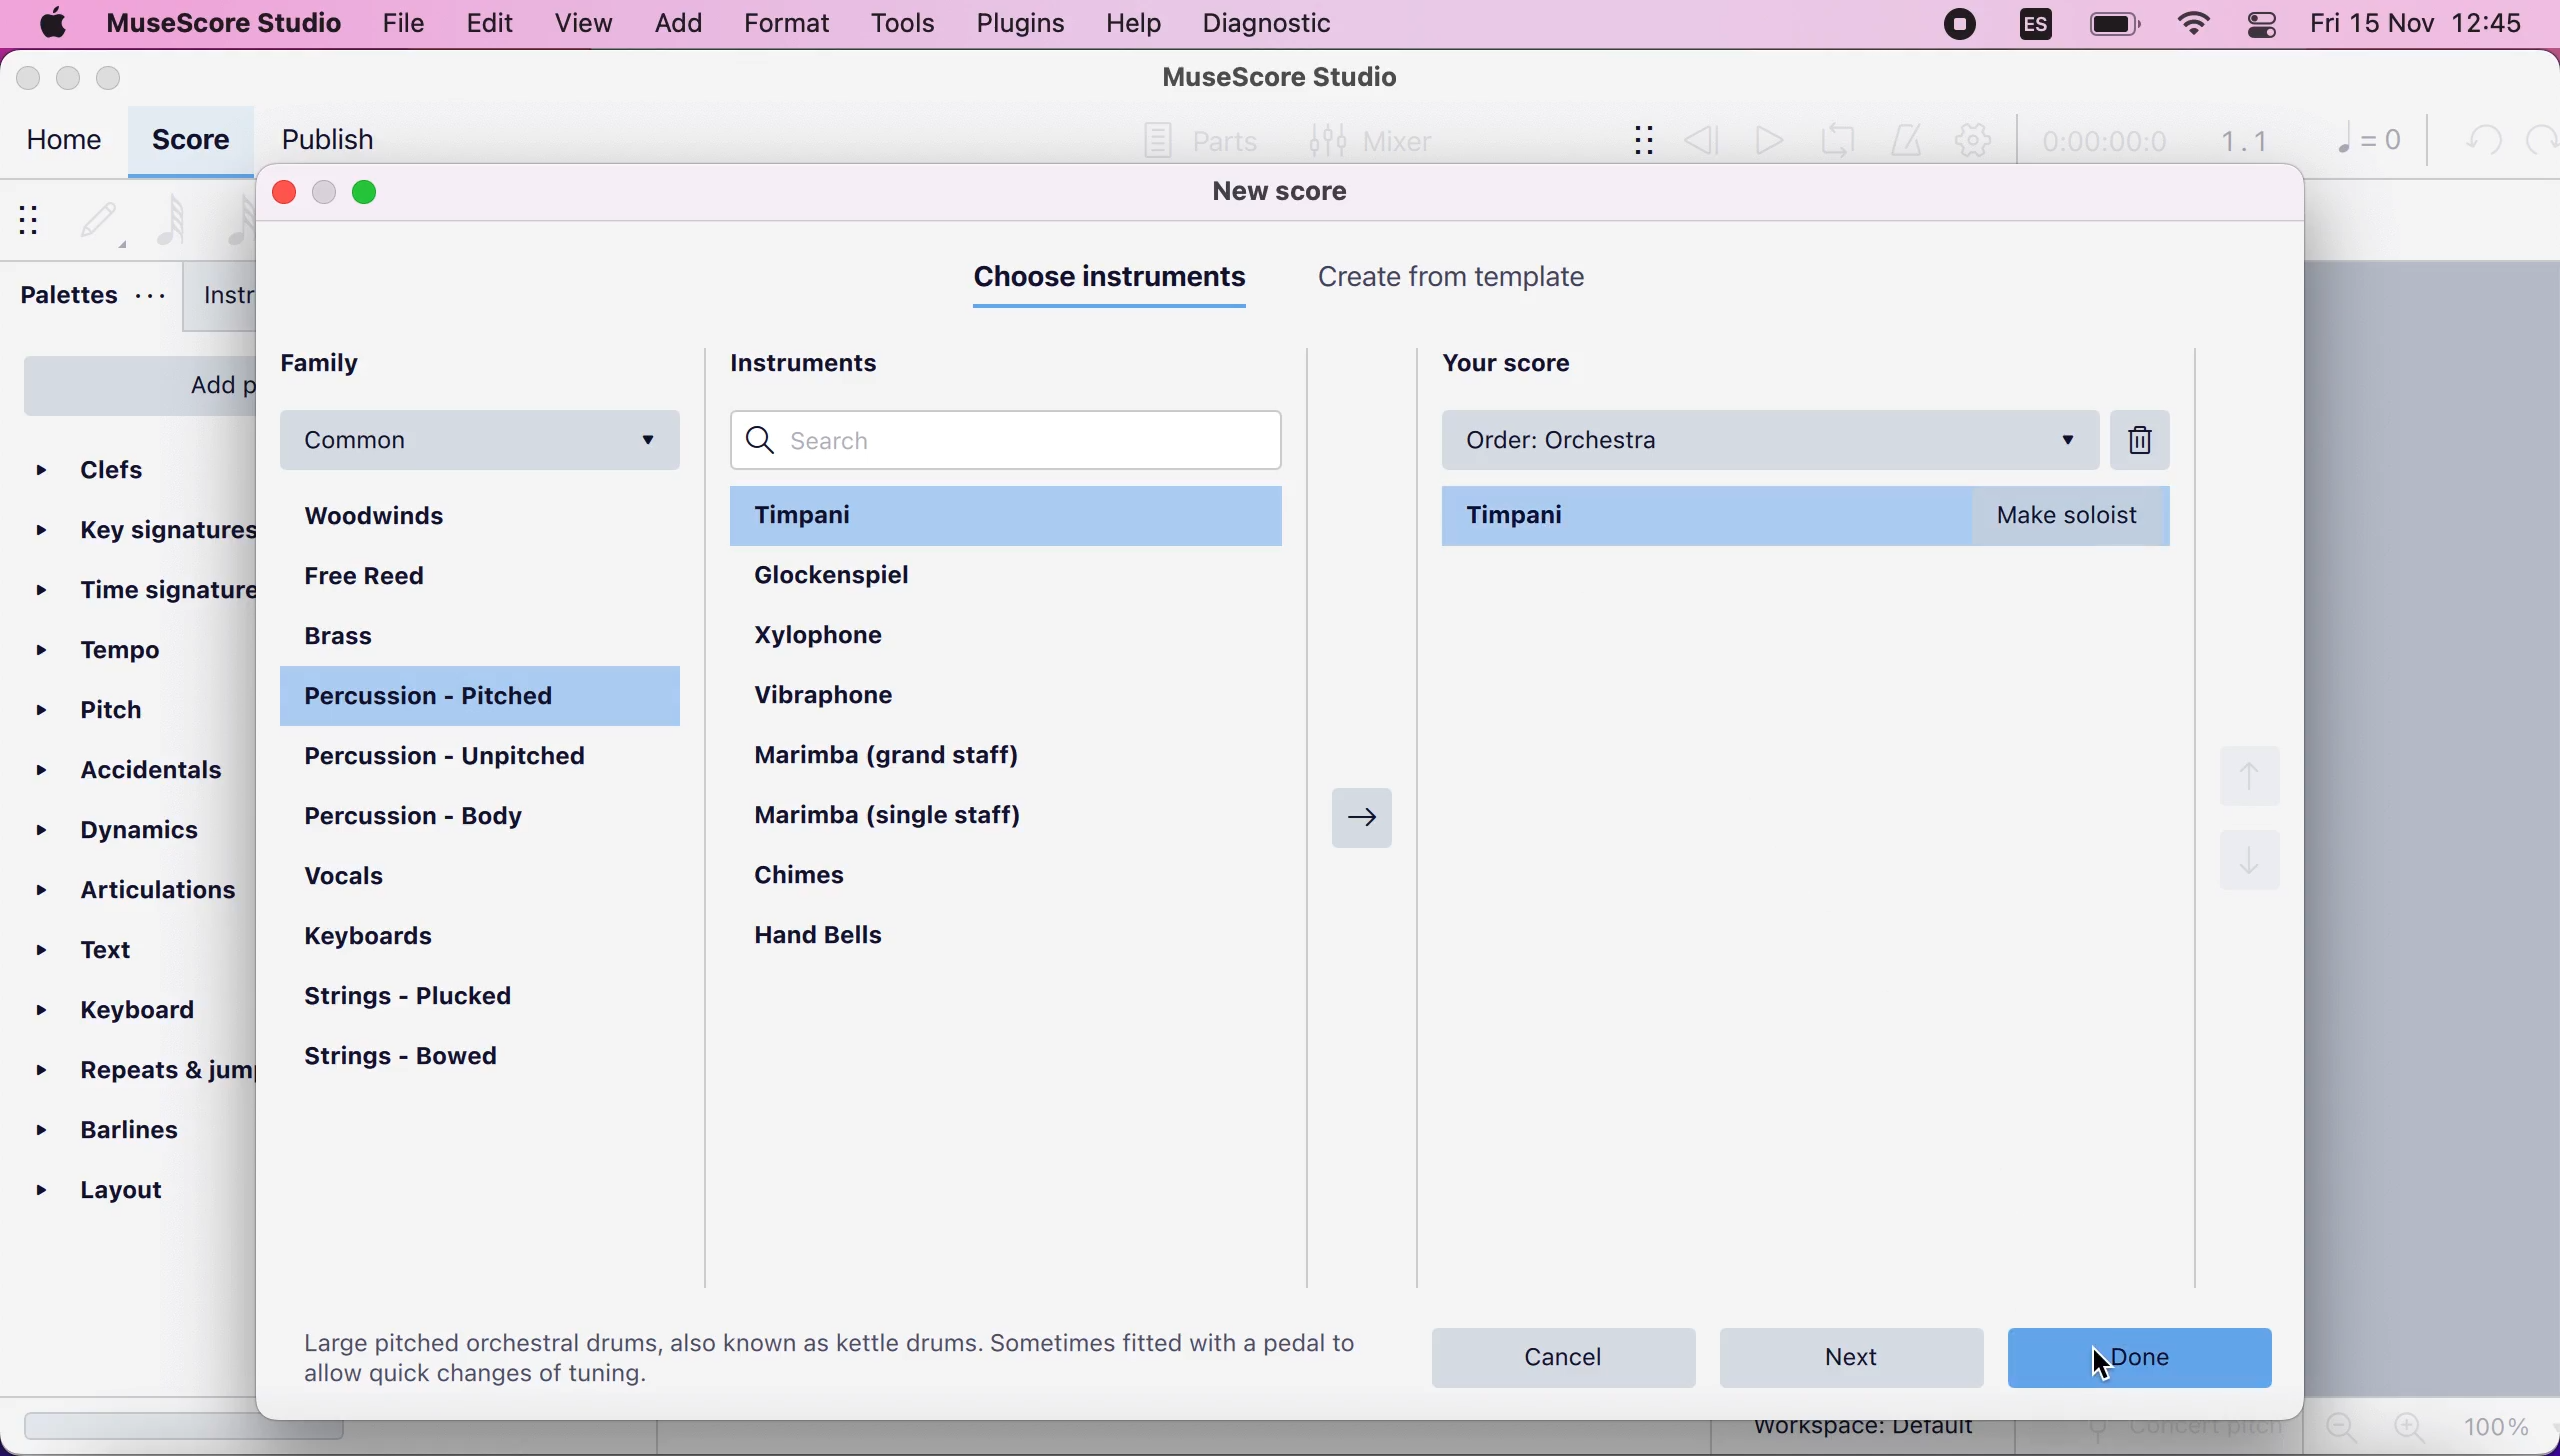  Describe the element at coordinates (1958, 25) in the screenshot. I see `recording stopped` at that location.